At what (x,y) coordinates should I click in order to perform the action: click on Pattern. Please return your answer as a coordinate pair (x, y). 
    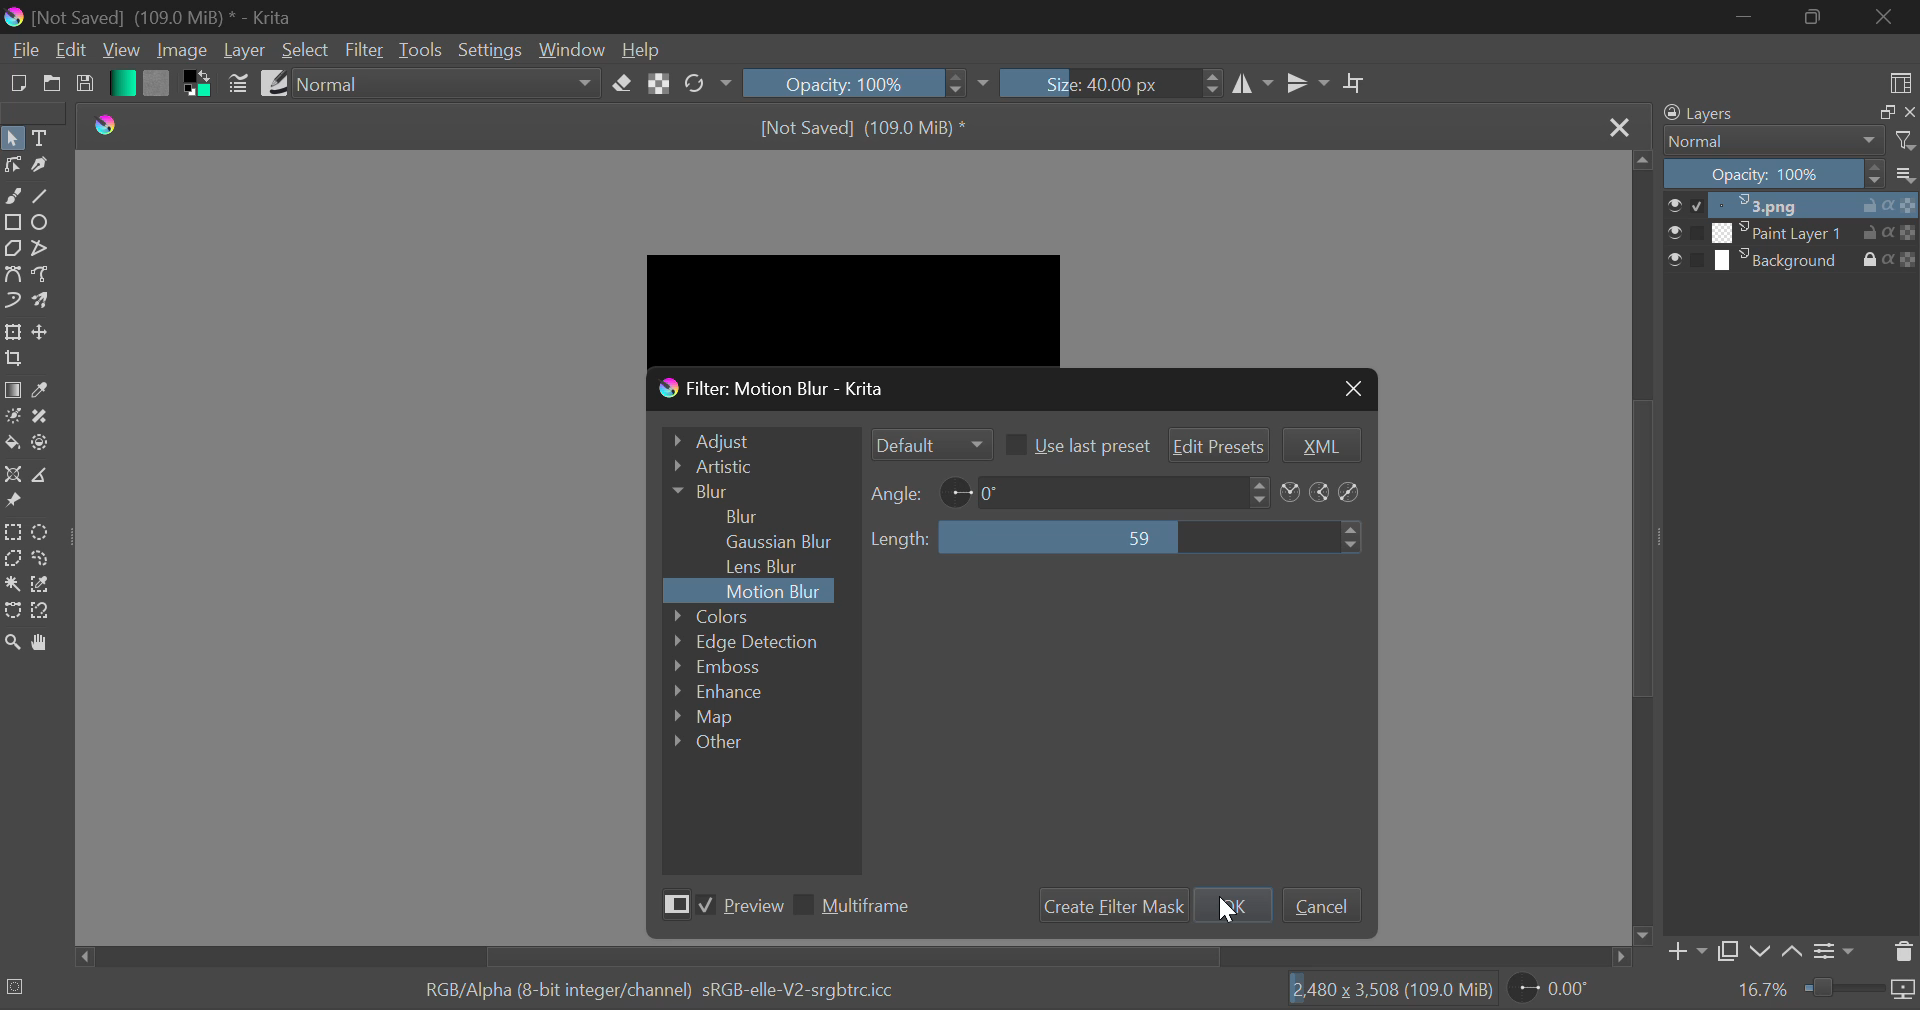
    Looking at the image, I should click on (156, 84).